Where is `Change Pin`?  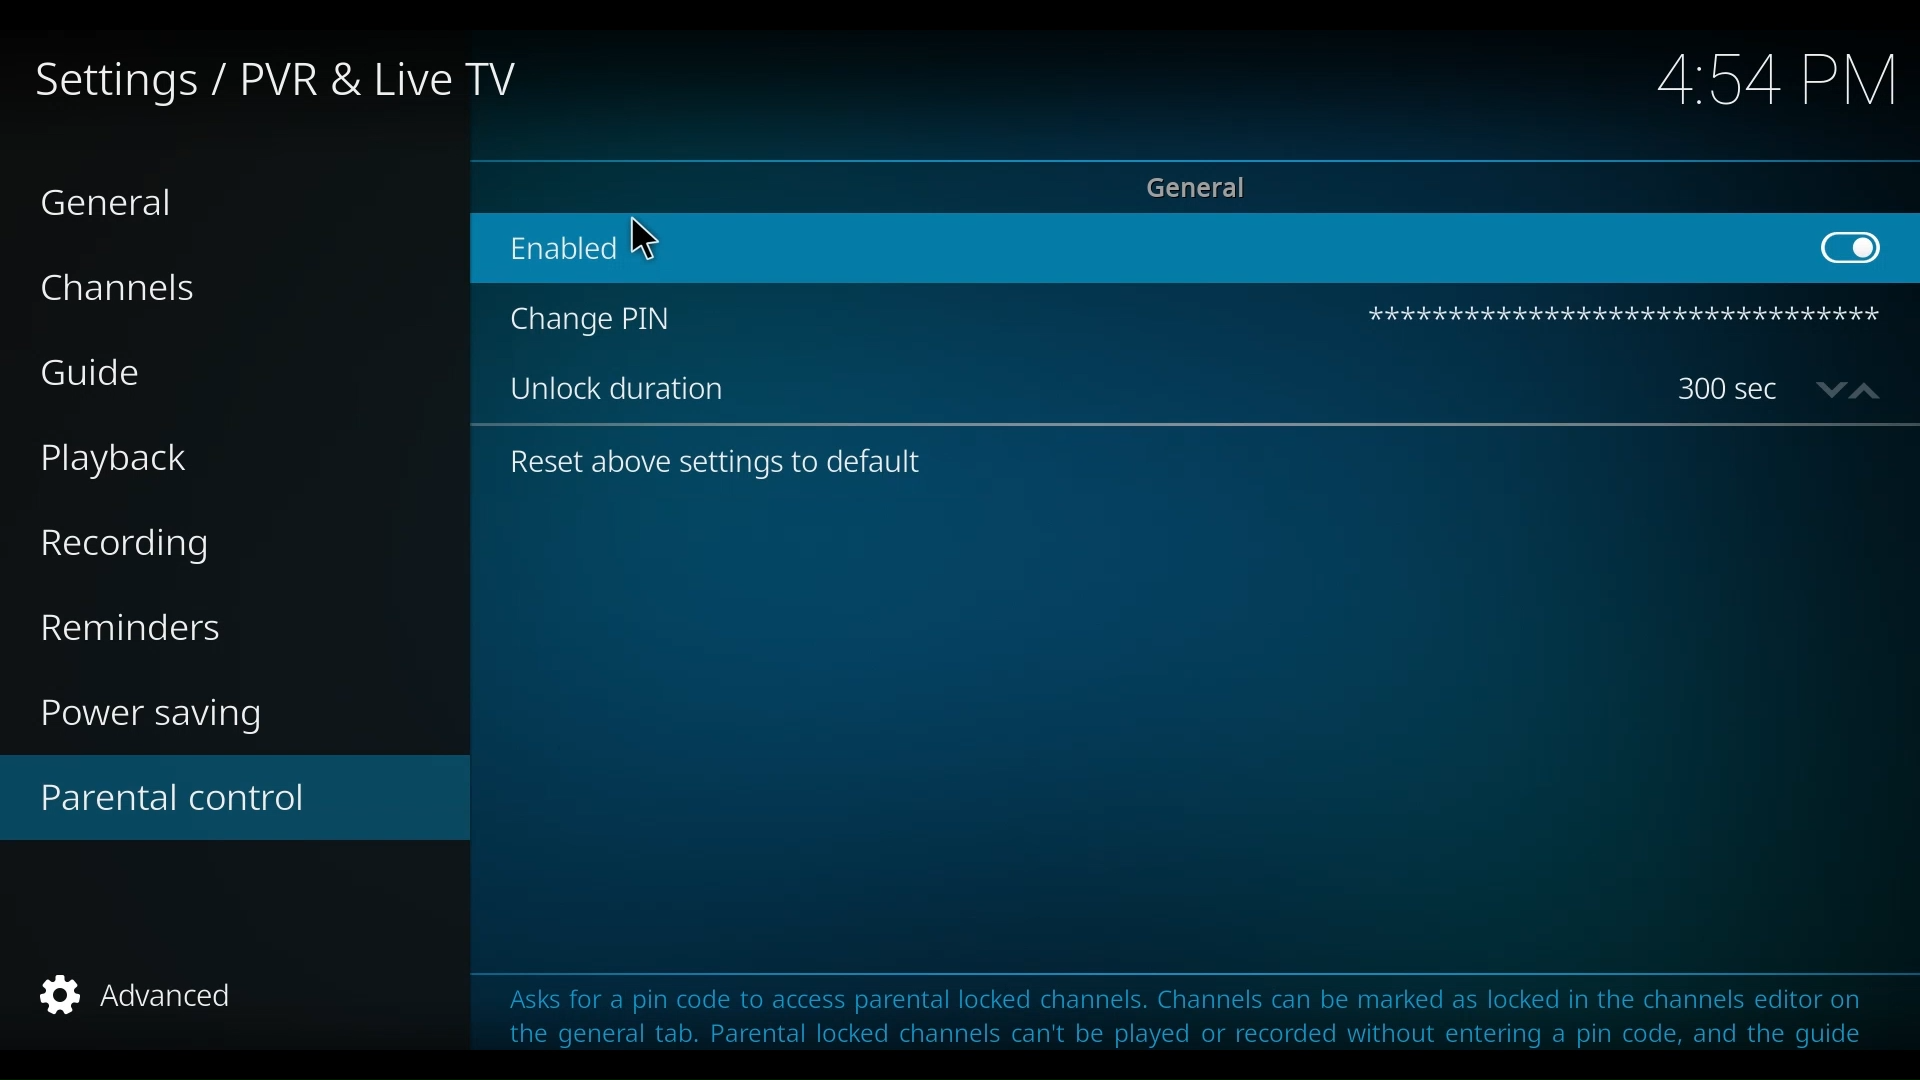 Change Pin is located at coordinates (922, 317).